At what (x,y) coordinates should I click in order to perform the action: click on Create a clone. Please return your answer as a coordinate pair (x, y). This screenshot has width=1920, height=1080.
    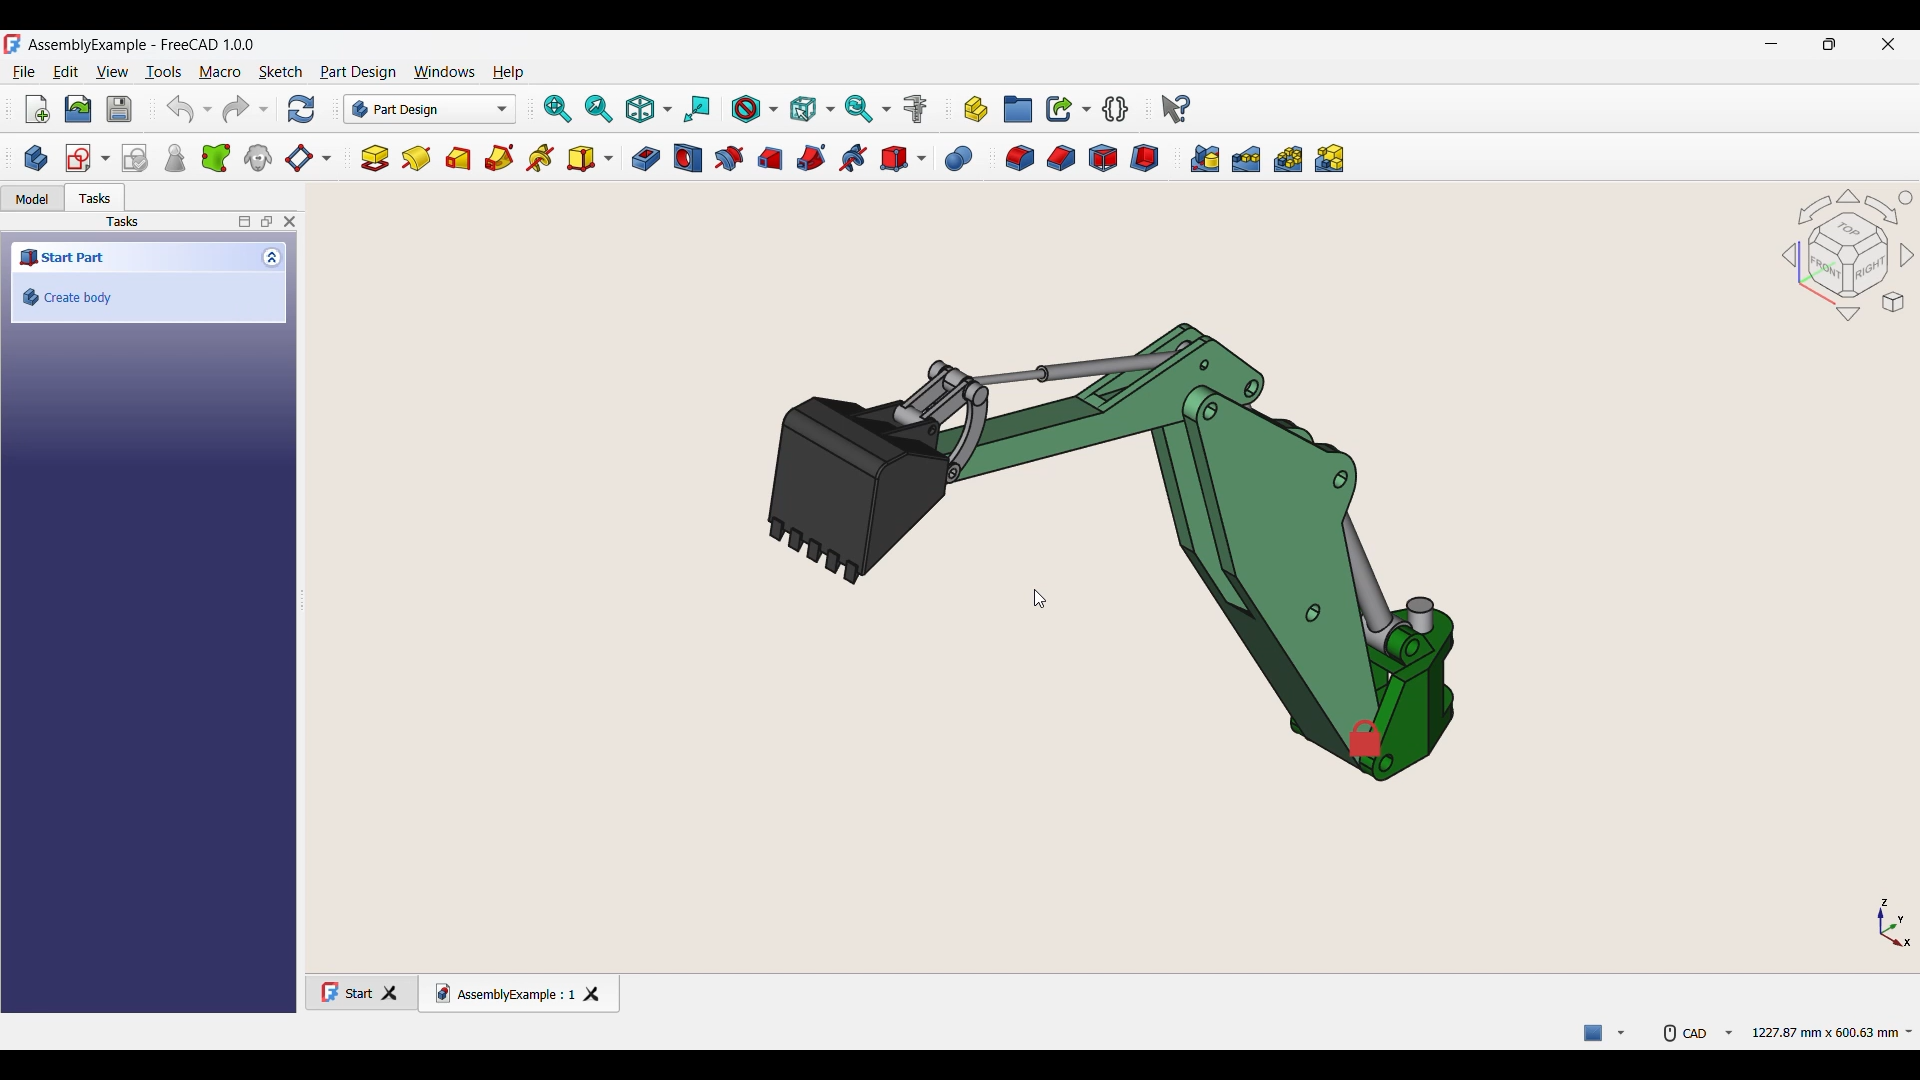
    Looking at the image, I should click on (258, 158).